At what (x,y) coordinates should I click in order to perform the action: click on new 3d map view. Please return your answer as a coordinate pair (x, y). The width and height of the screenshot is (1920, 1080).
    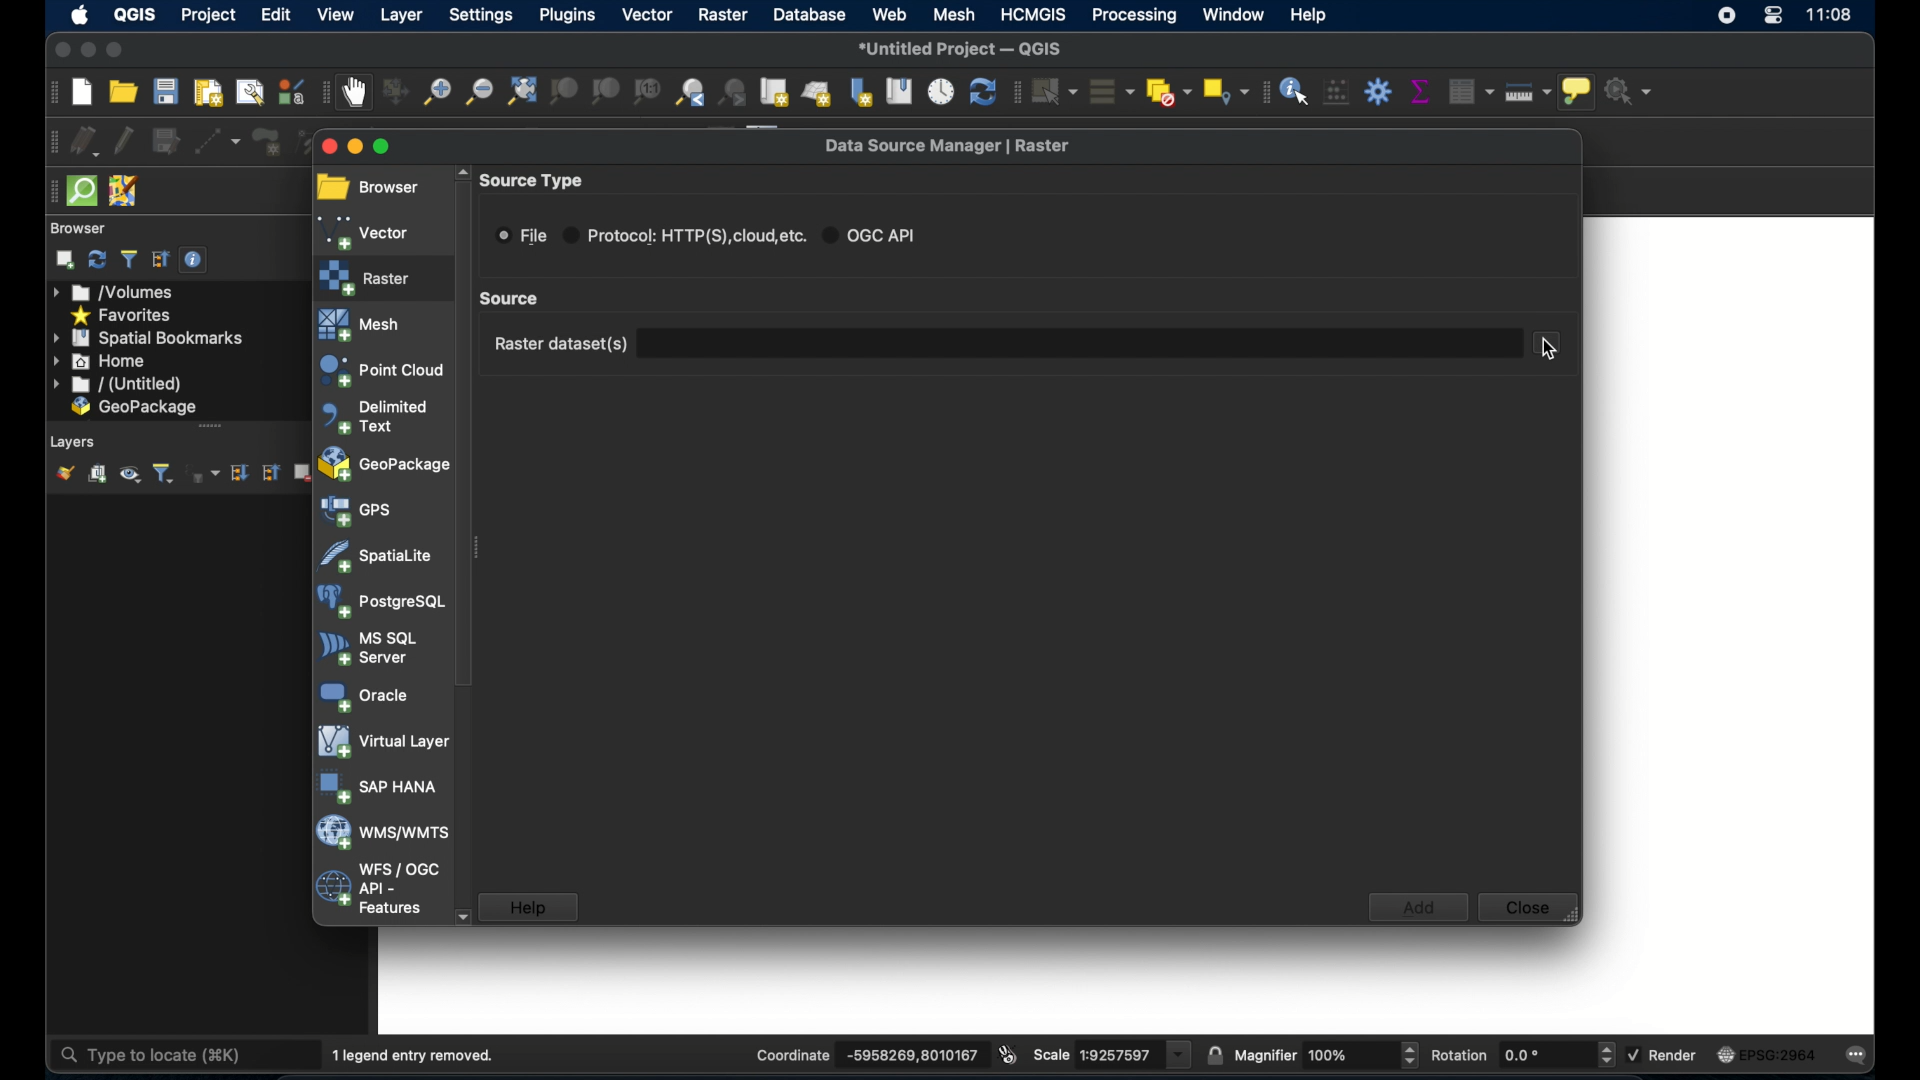
    Looking at the image, I should click on (818, 95).